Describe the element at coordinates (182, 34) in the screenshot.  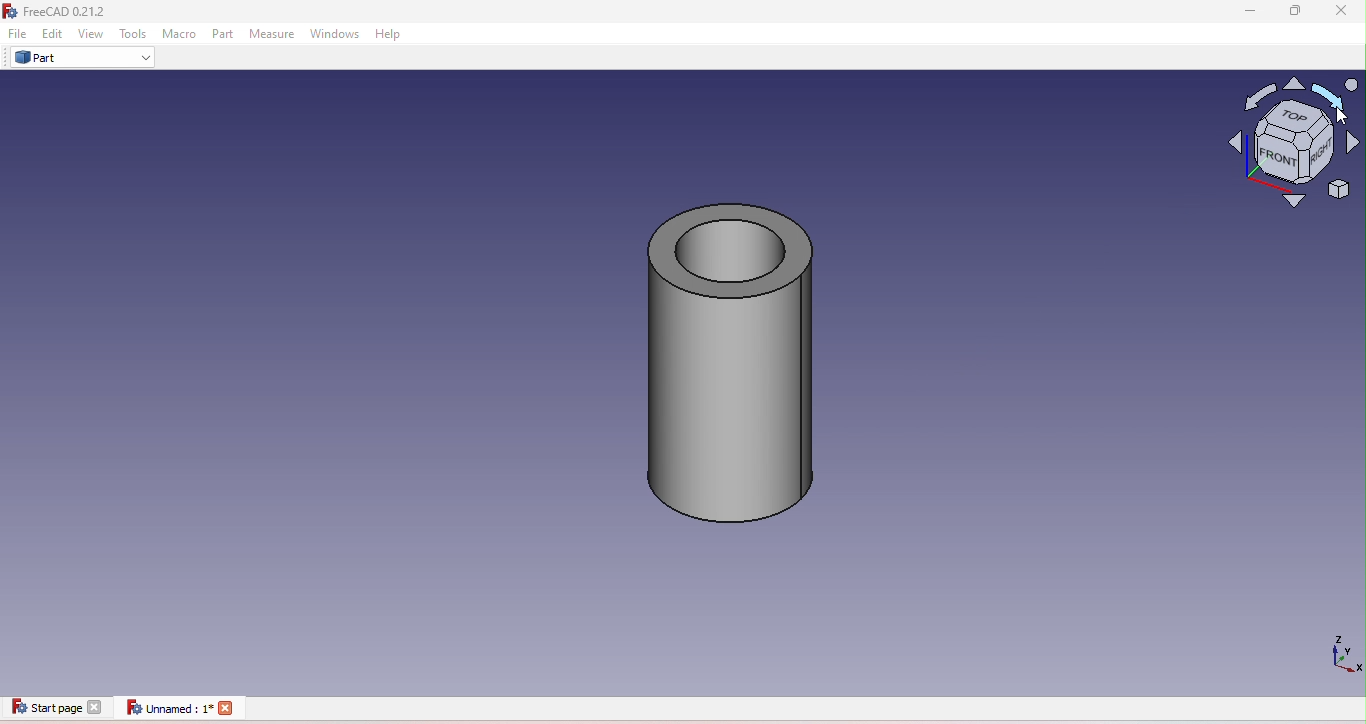
I see `Macro` at that location.